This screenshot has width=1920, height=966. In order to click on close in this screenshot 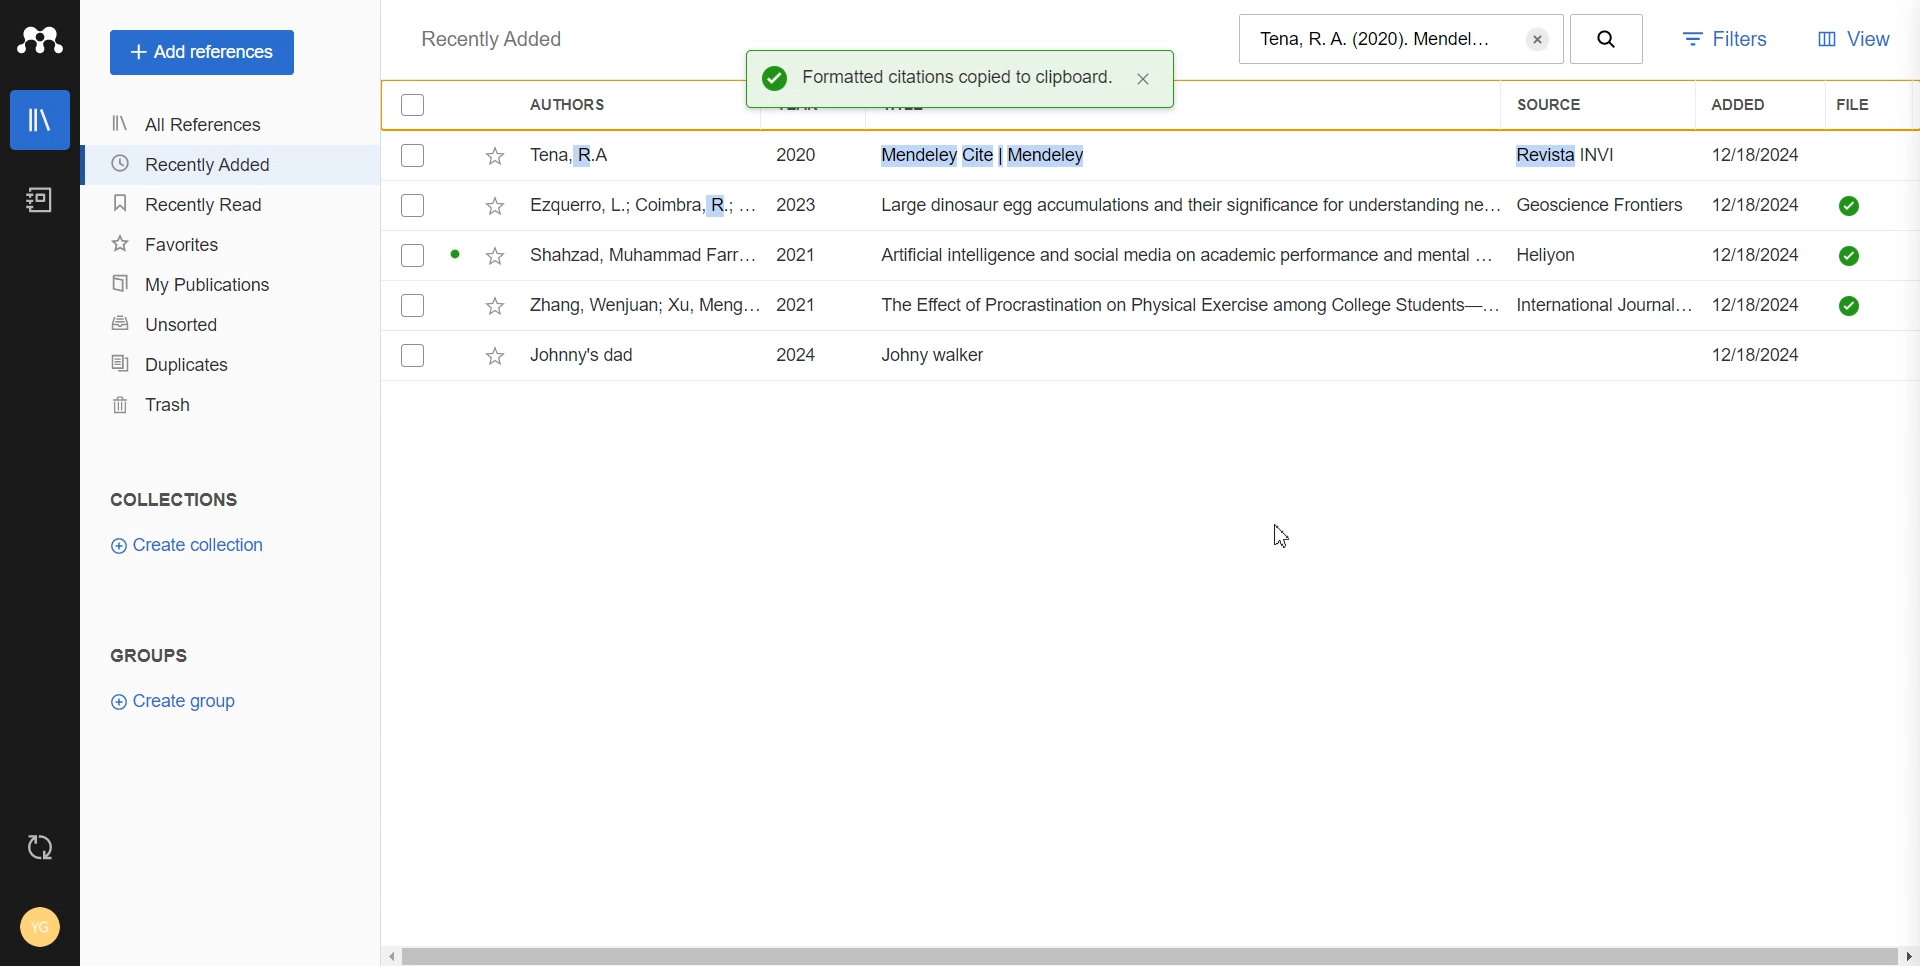, I will do `click(1145, 80)`.